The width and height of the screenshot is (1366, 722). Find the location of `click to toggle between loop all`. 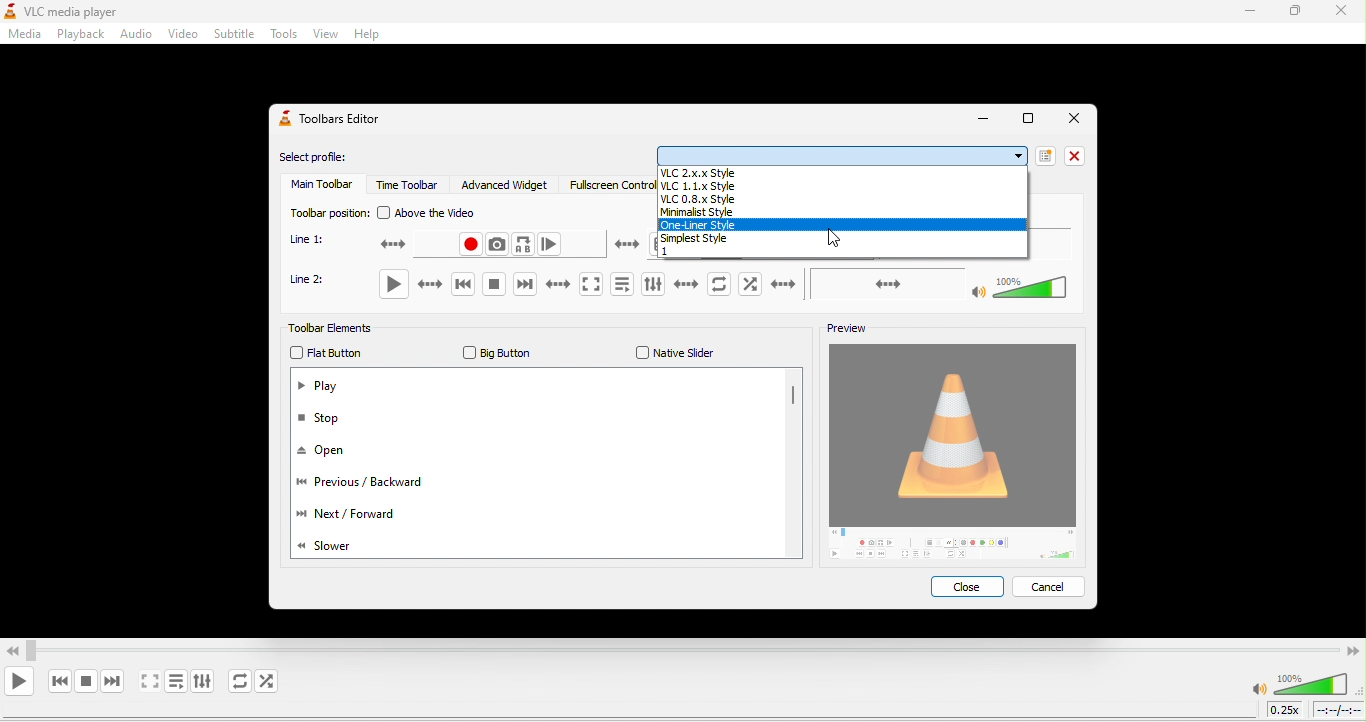

click to toggle between loop all is located at coordinates (236, 682).